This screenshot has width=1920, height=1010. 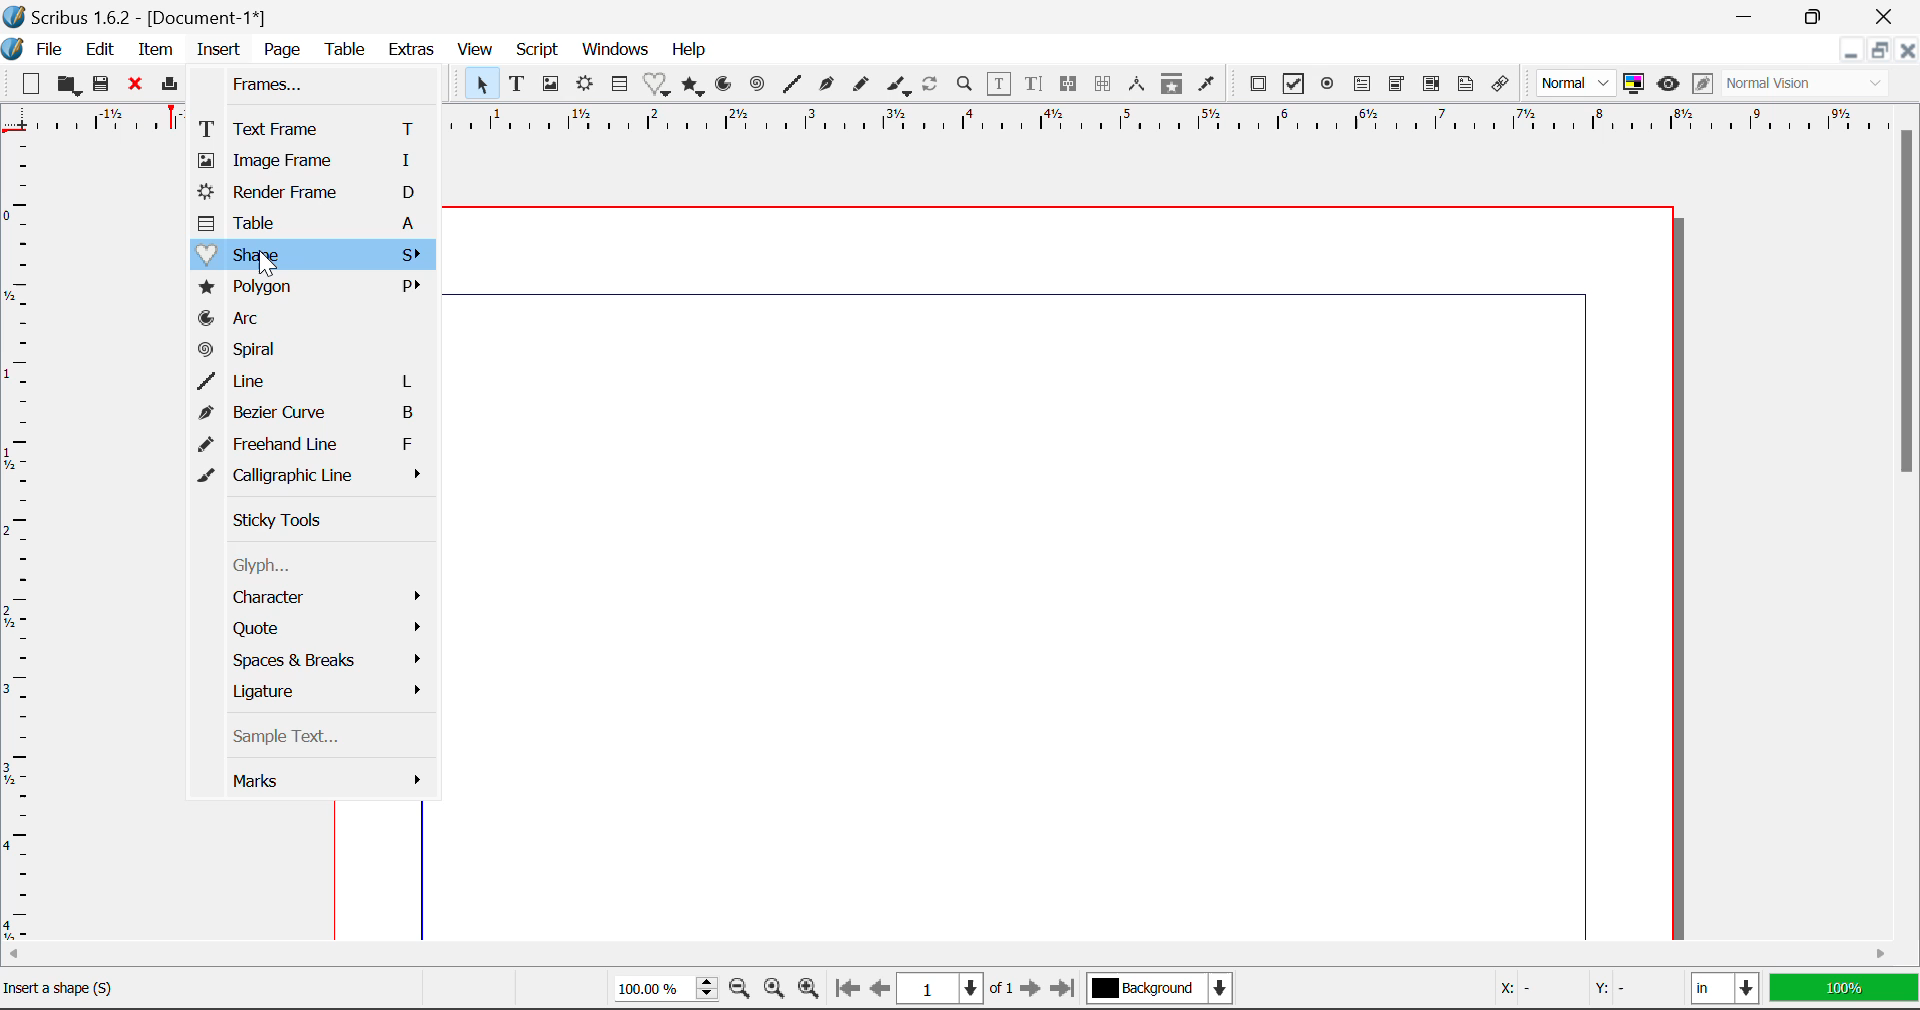 I want to click on Preview Mode, so click(x=1669, y=86).